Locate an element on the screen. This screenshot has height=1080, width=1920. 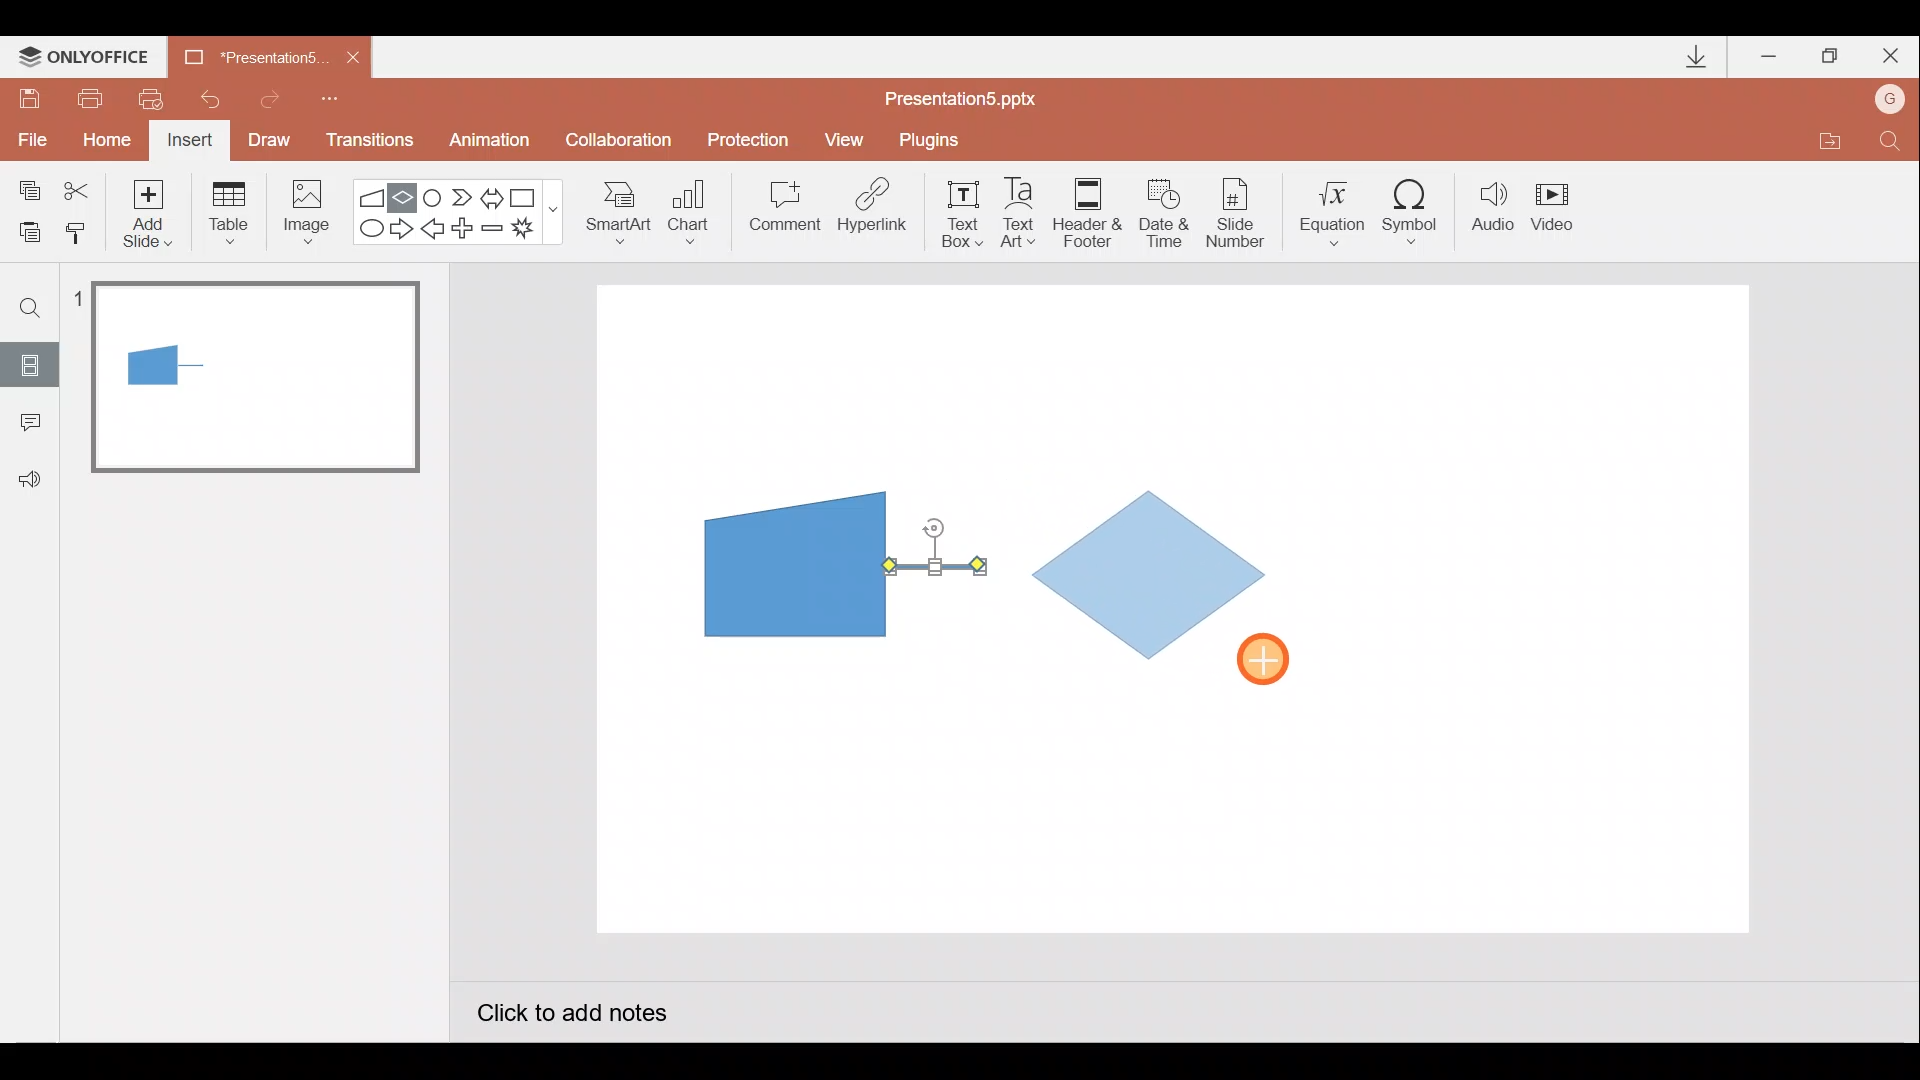
Text Art is located at coordinates (1024, 212).